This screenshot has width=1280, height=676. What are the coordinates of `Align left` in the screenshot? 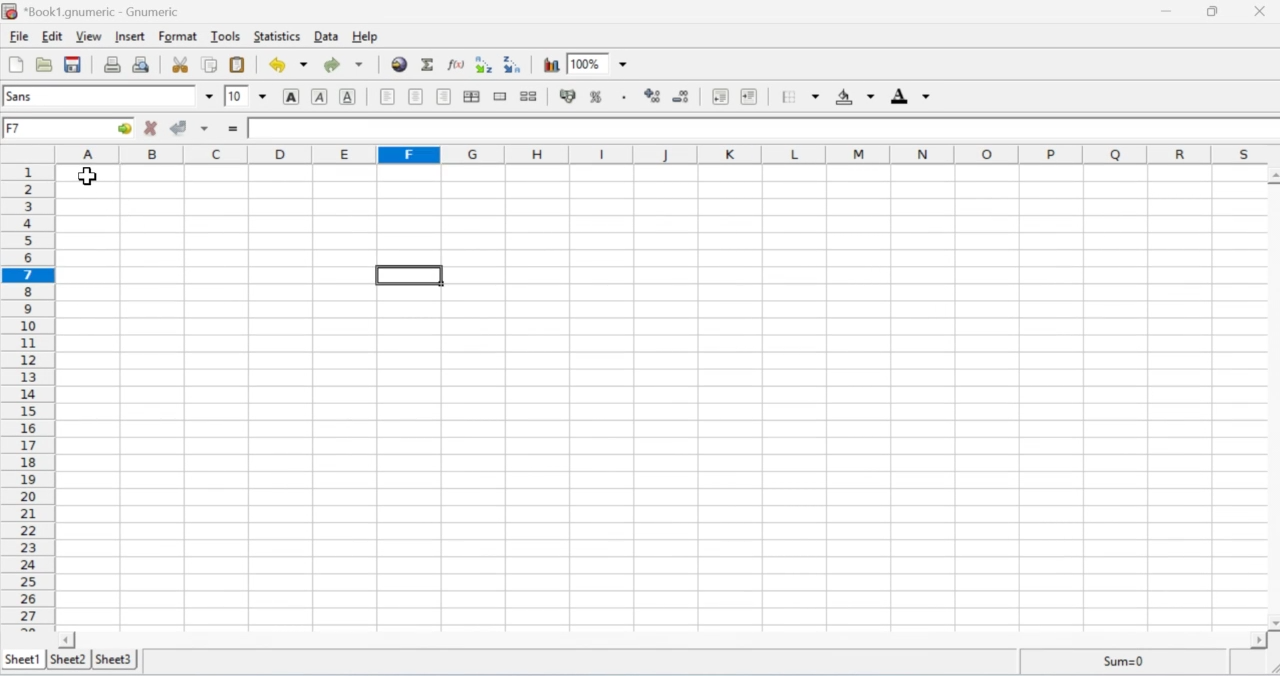 It's located at (384, 97).